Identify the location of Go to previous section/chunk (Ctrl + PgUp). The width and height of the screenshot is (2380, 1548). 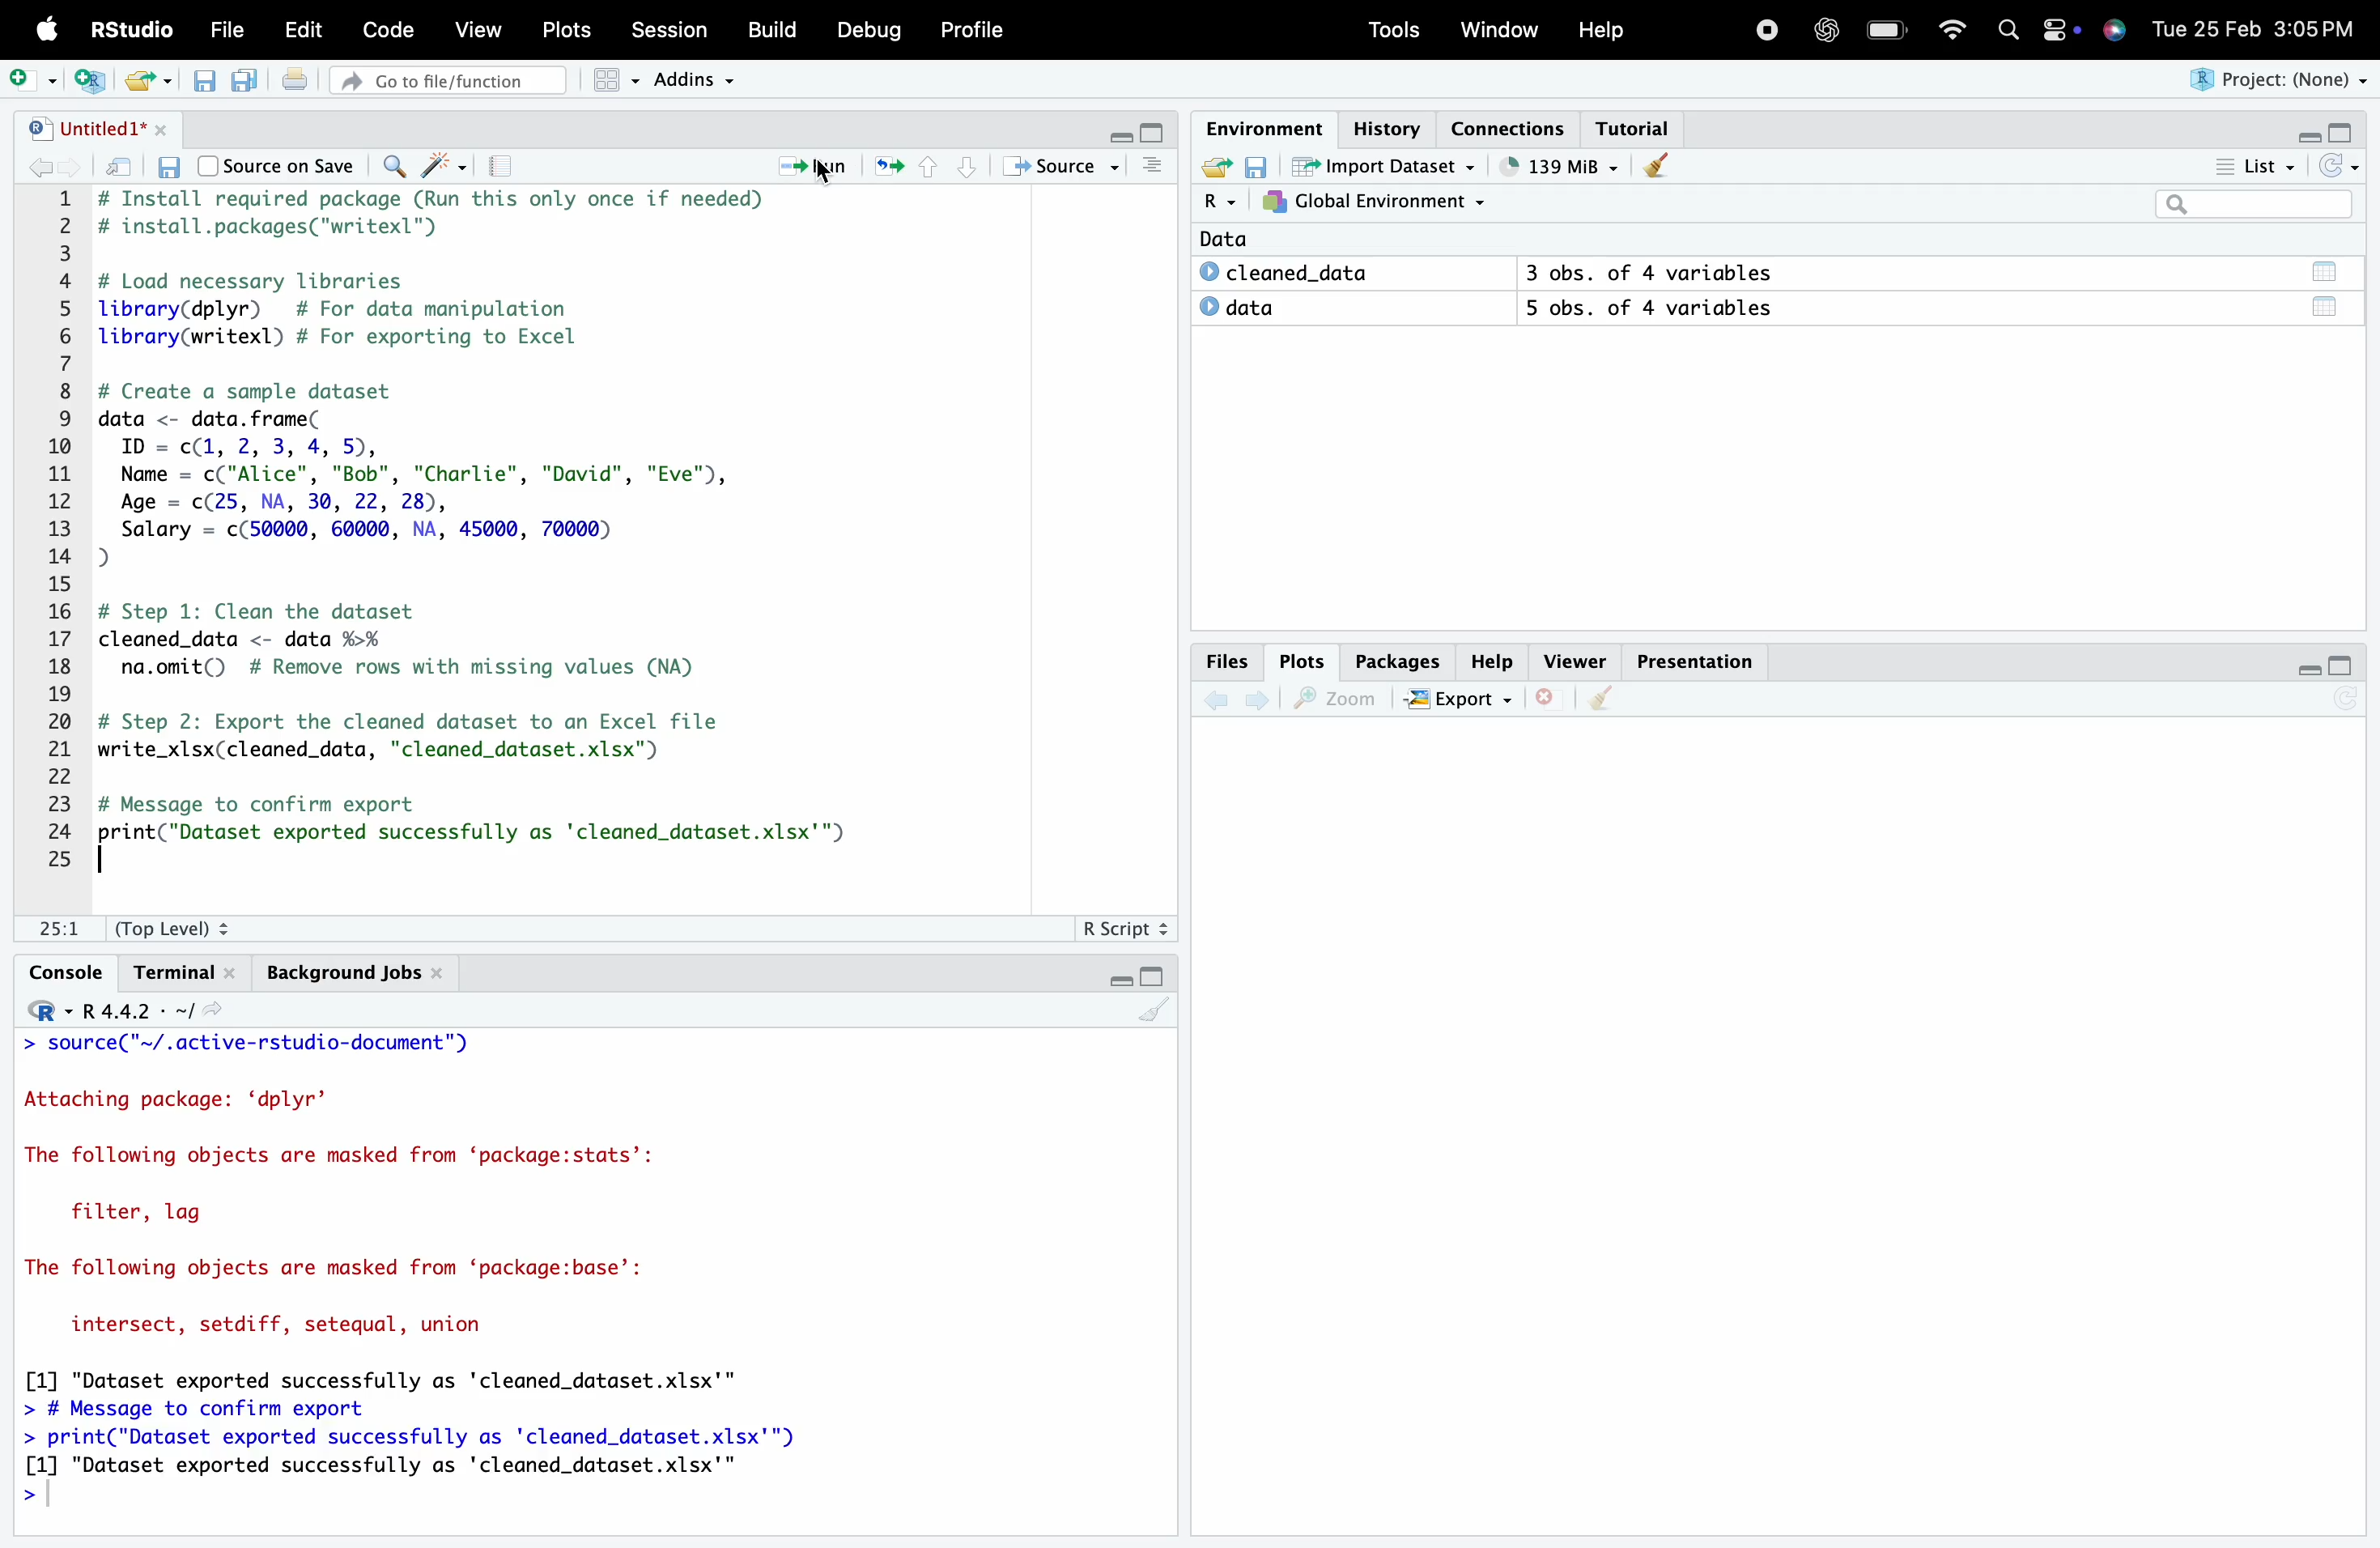
(930, 168).